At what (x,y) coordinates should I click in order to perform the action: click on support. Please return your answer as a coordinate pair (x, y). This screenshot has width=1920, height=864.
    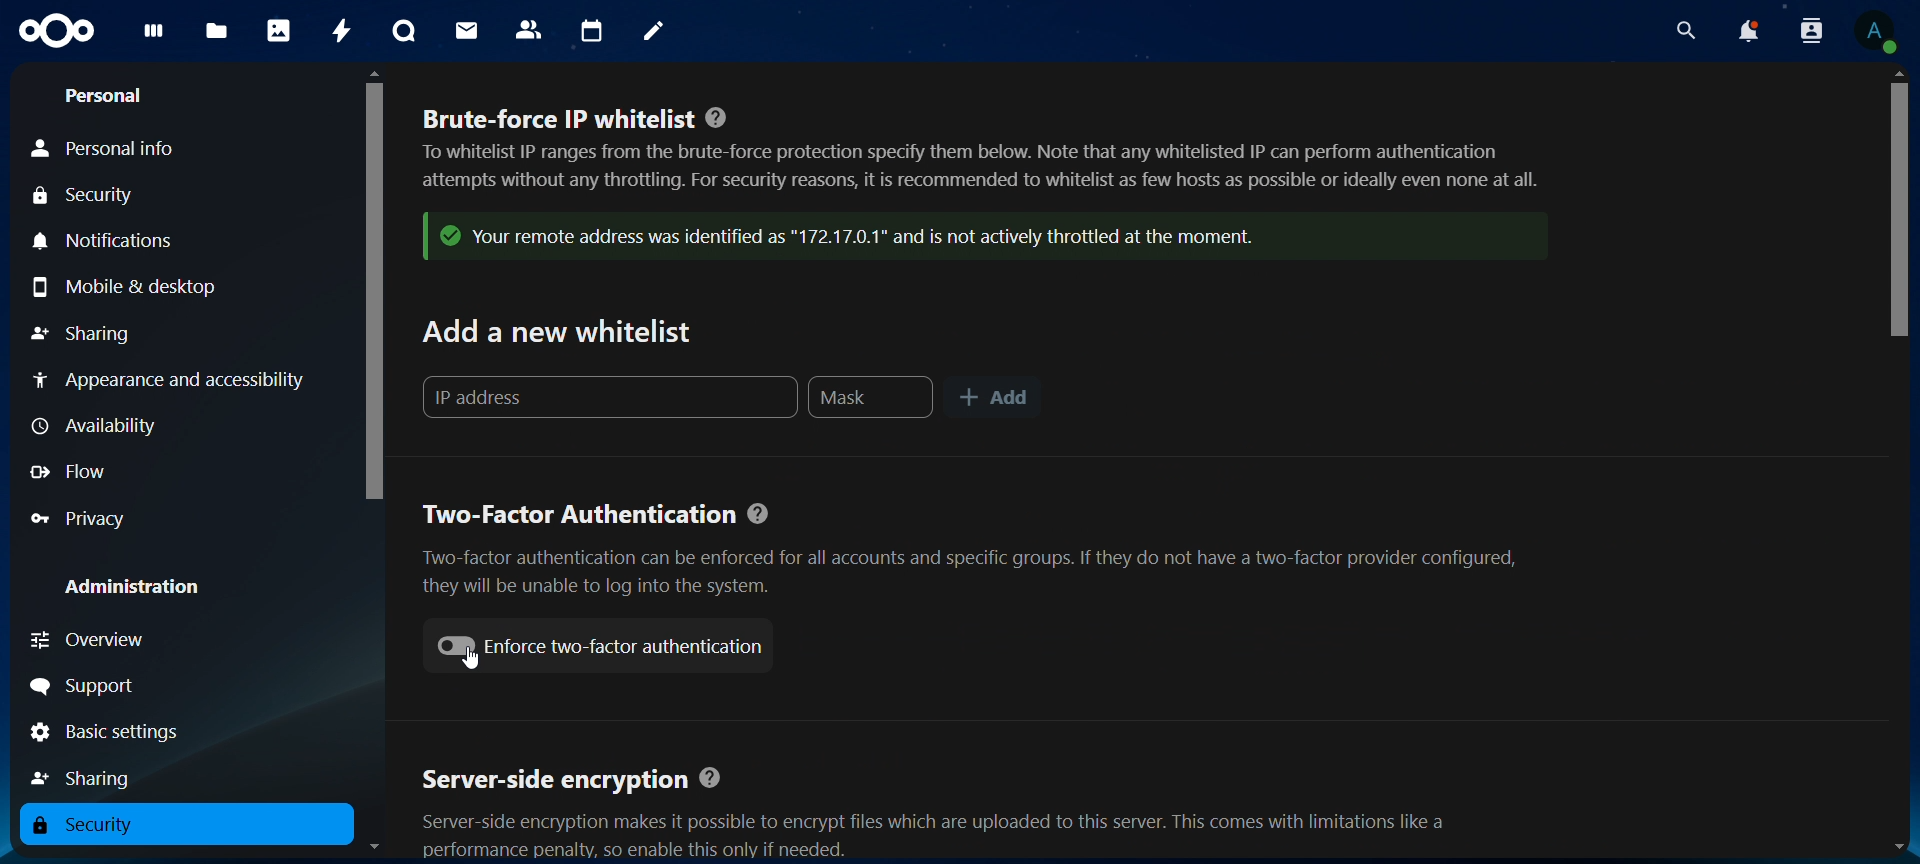
    Looking at the image, I should click on (87, 687).